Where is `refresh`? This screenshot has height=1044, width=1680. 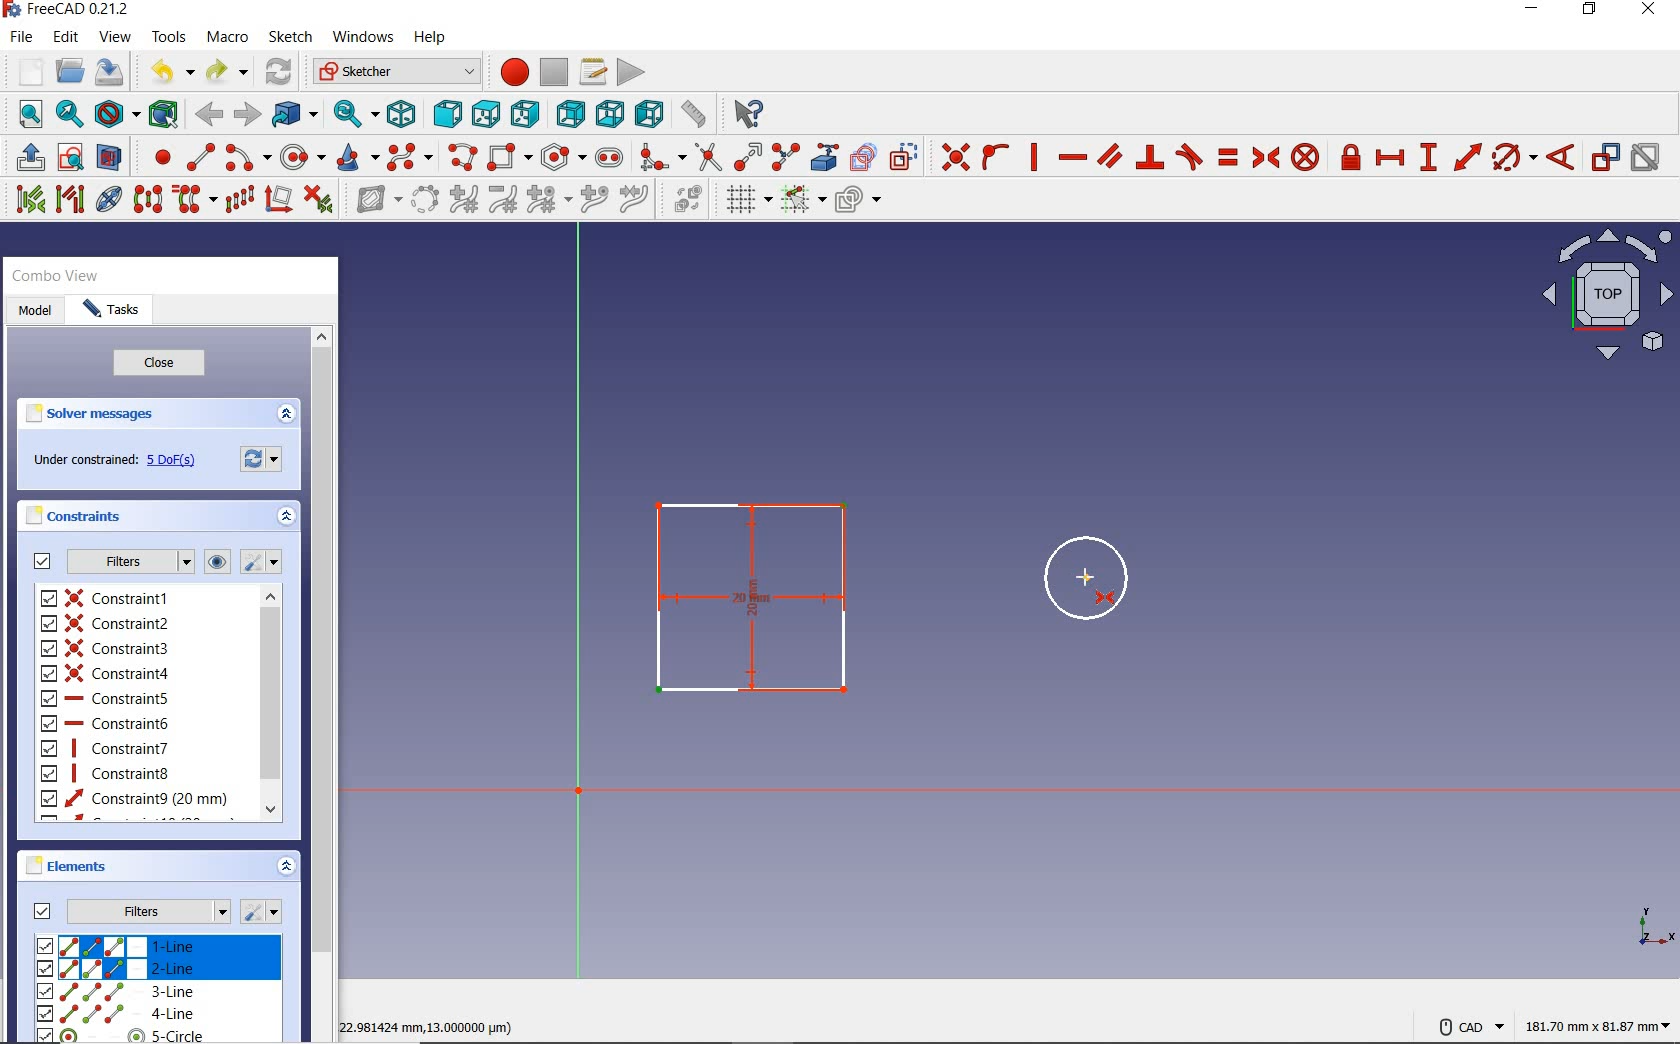 refresh is located at coordinates (280, 72).